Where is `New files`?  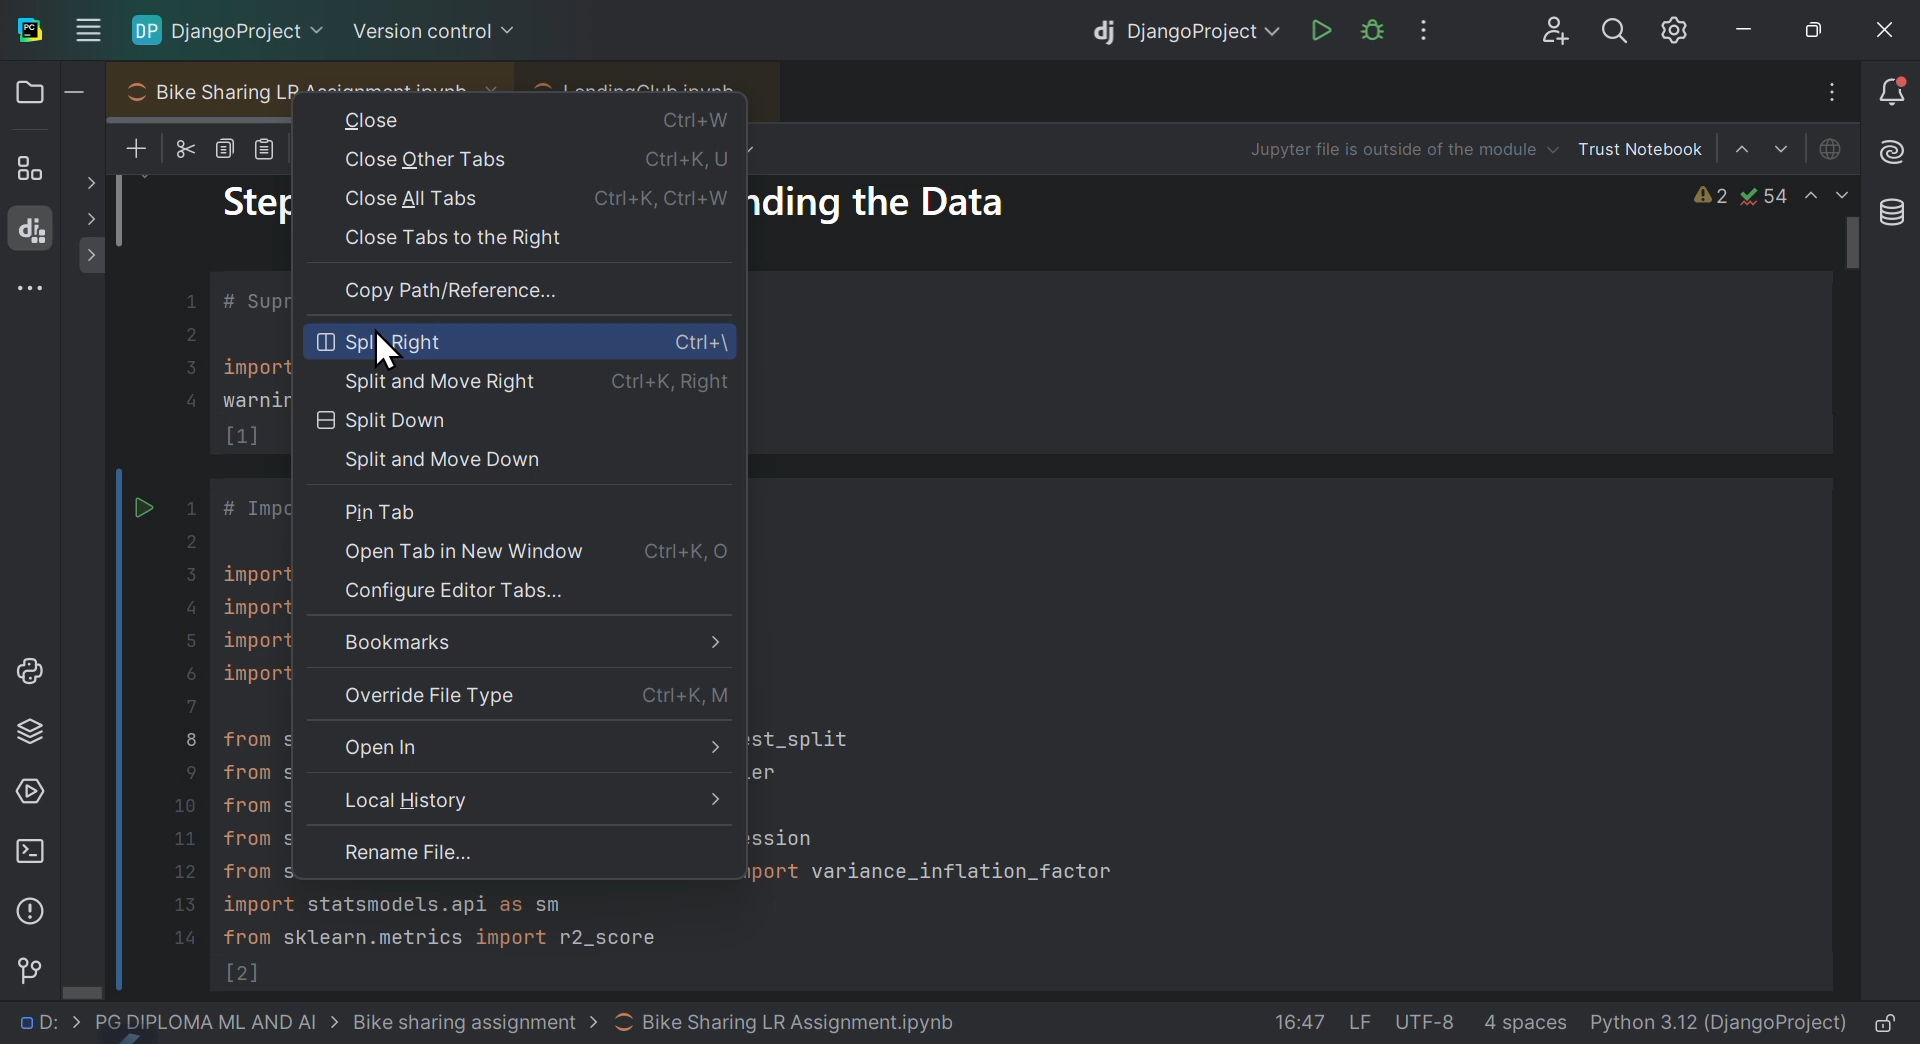
New files is located at coordinates (135, 147).